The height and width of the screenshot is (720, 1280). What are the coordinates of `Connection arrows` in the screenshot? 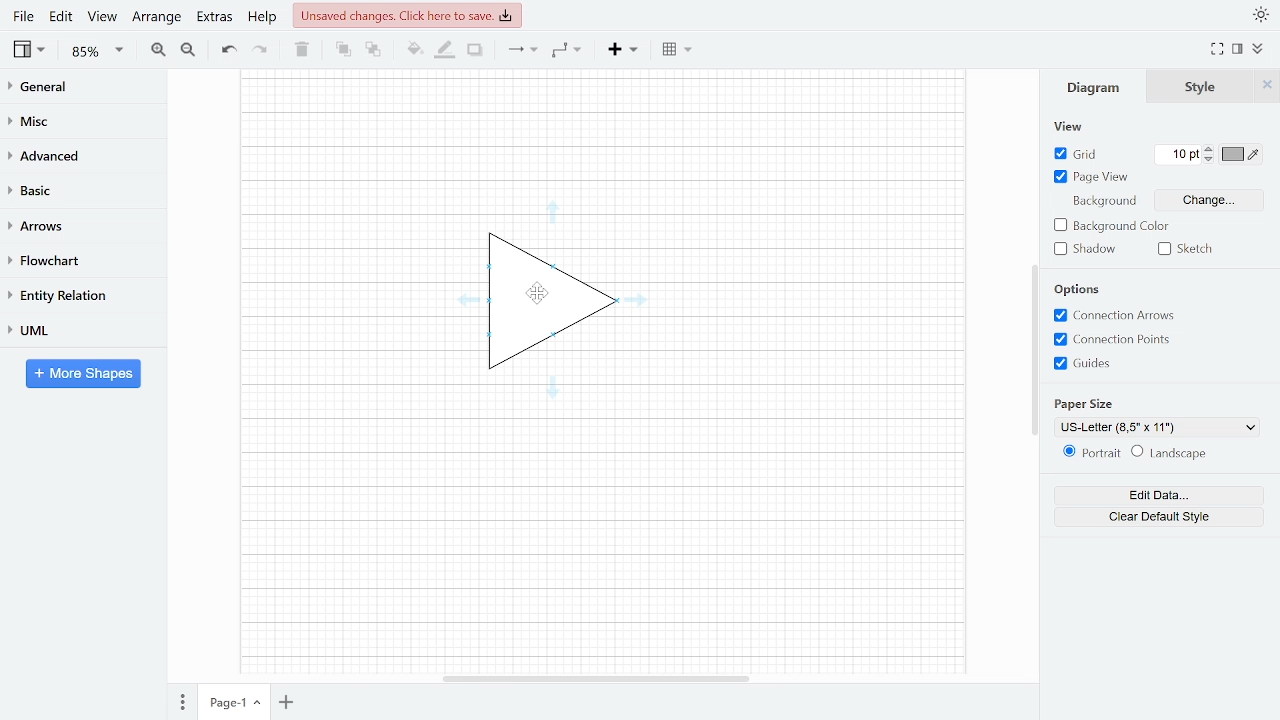 It's located at (1116, 316).